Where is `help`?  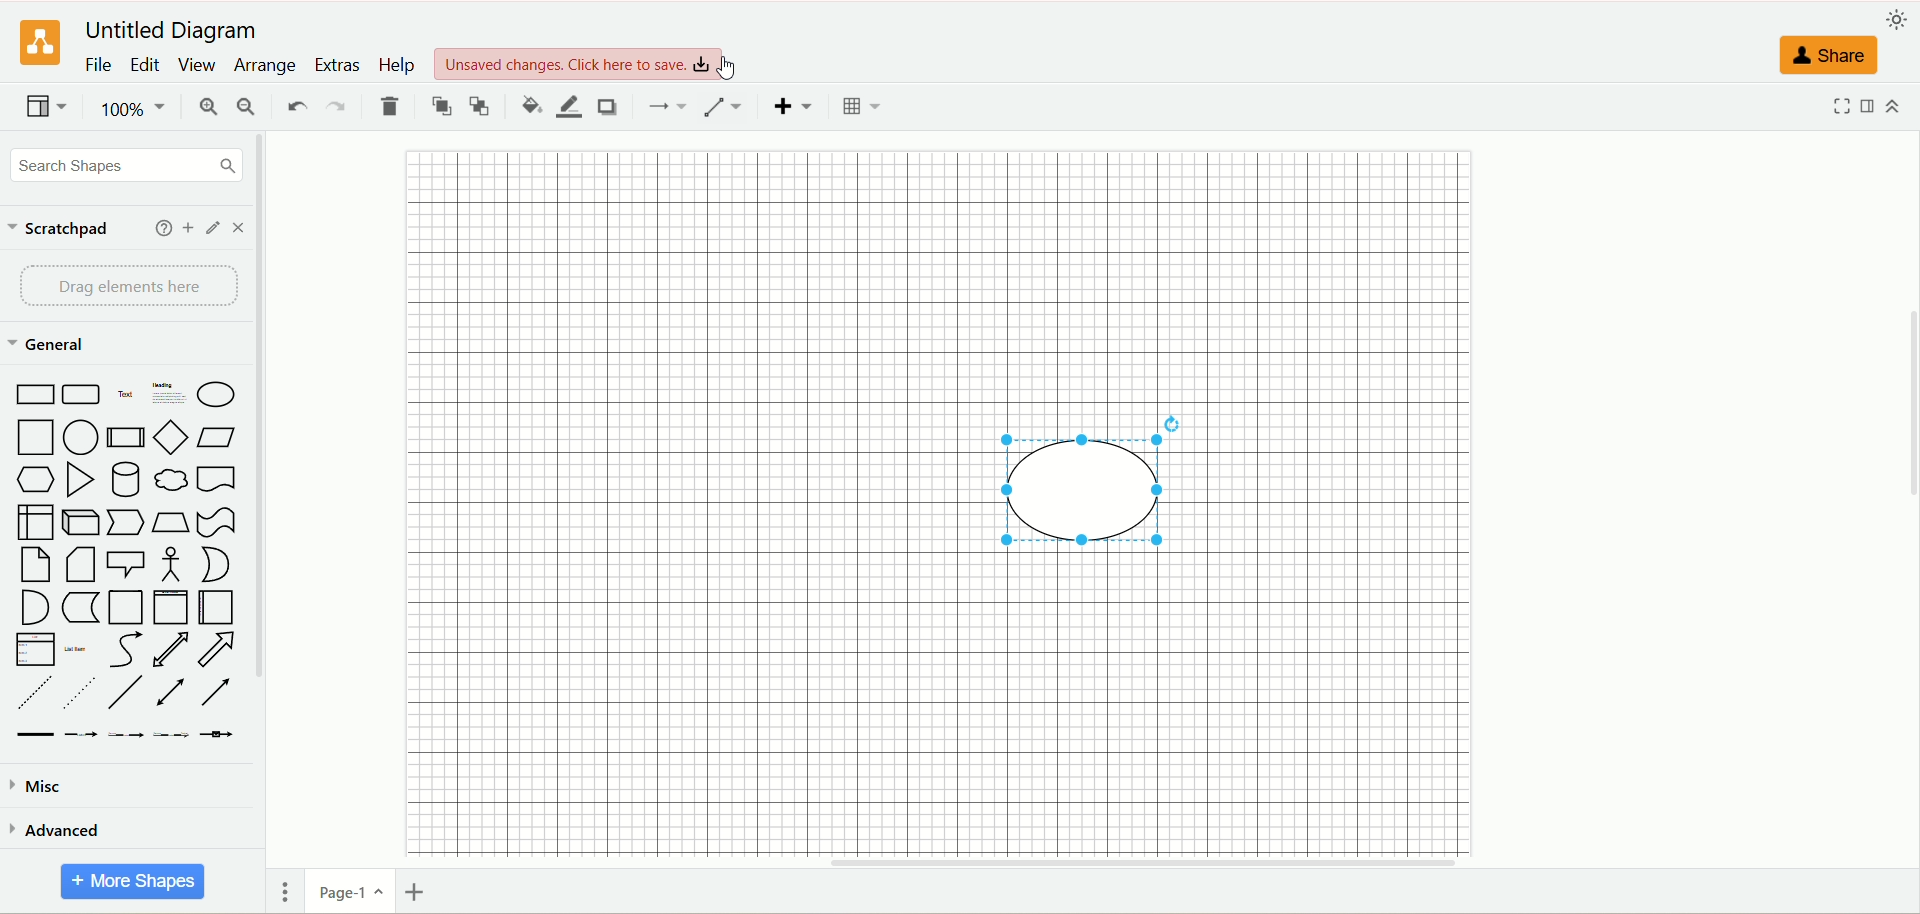
help is located at coordinates (159, 230).